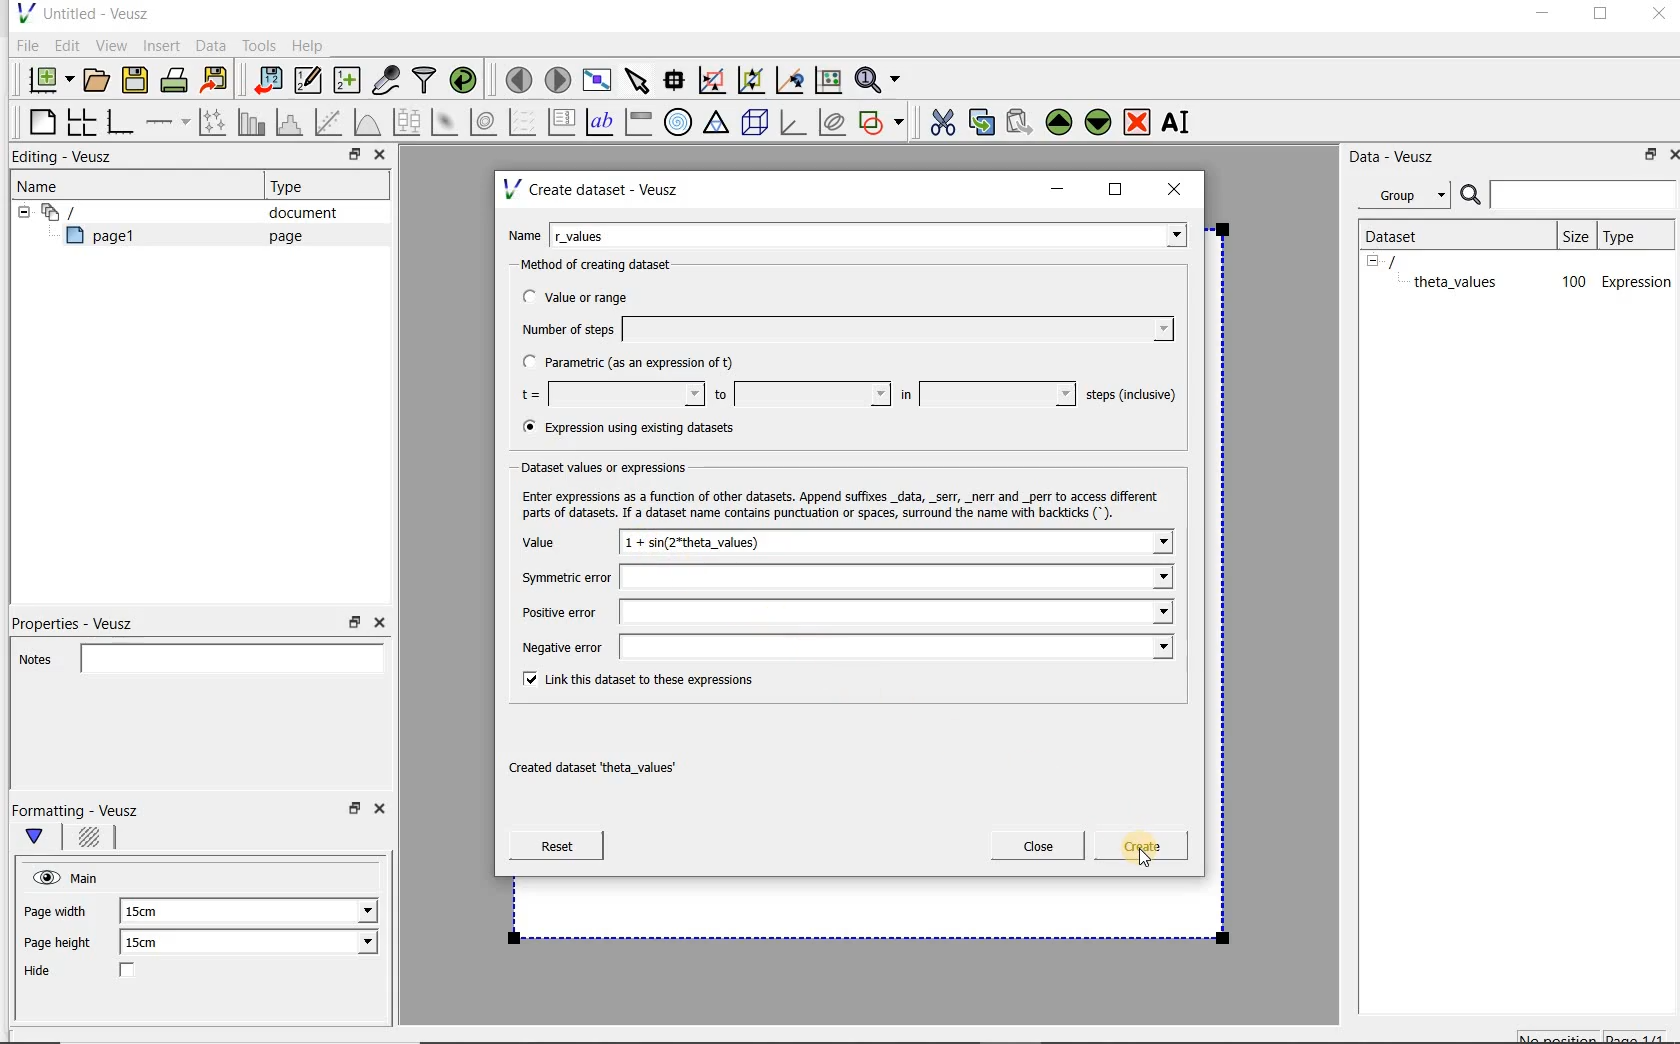 This screenshot has height=1044, width=1680. What do you see at coordinates (43, 877) in the screenshot?
I see `visible (click to hide, set Hide to true)` at bounding box center [43, 877].